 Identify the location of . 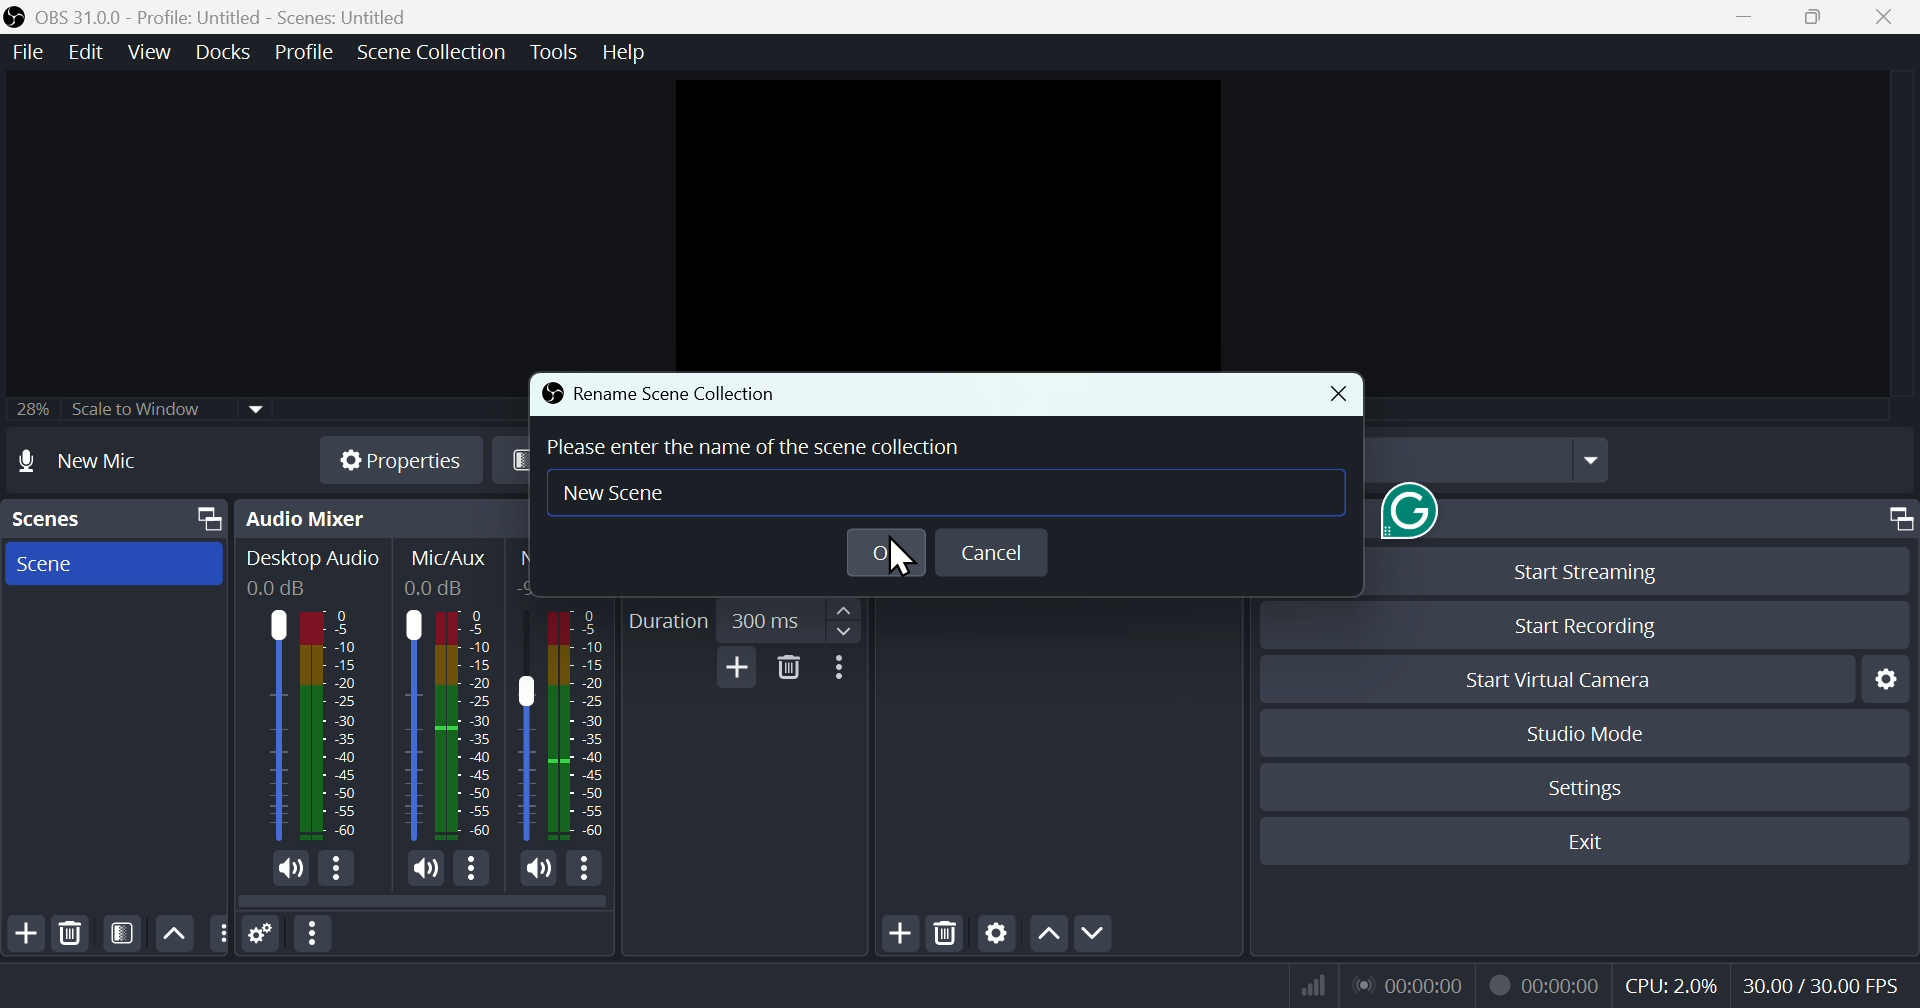
(221, 935).